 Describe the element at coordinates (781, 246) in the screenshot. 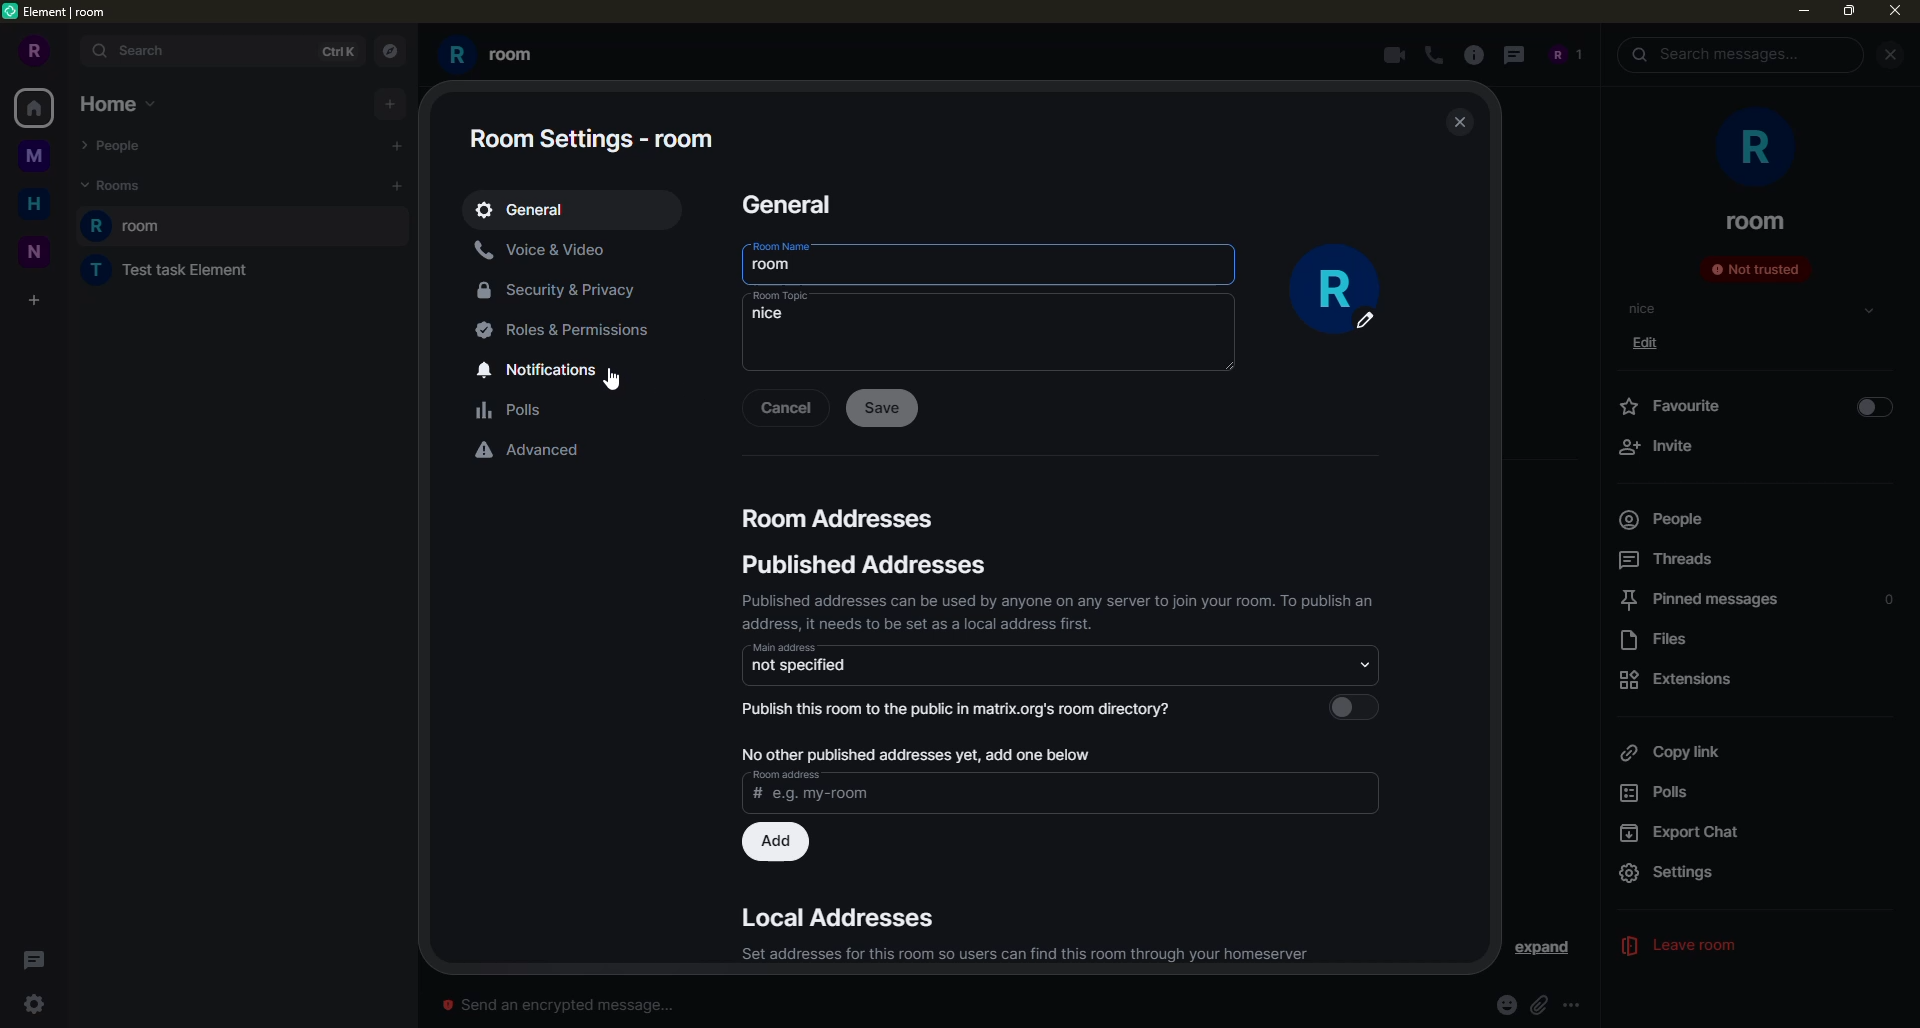

I see `room name` at that location.